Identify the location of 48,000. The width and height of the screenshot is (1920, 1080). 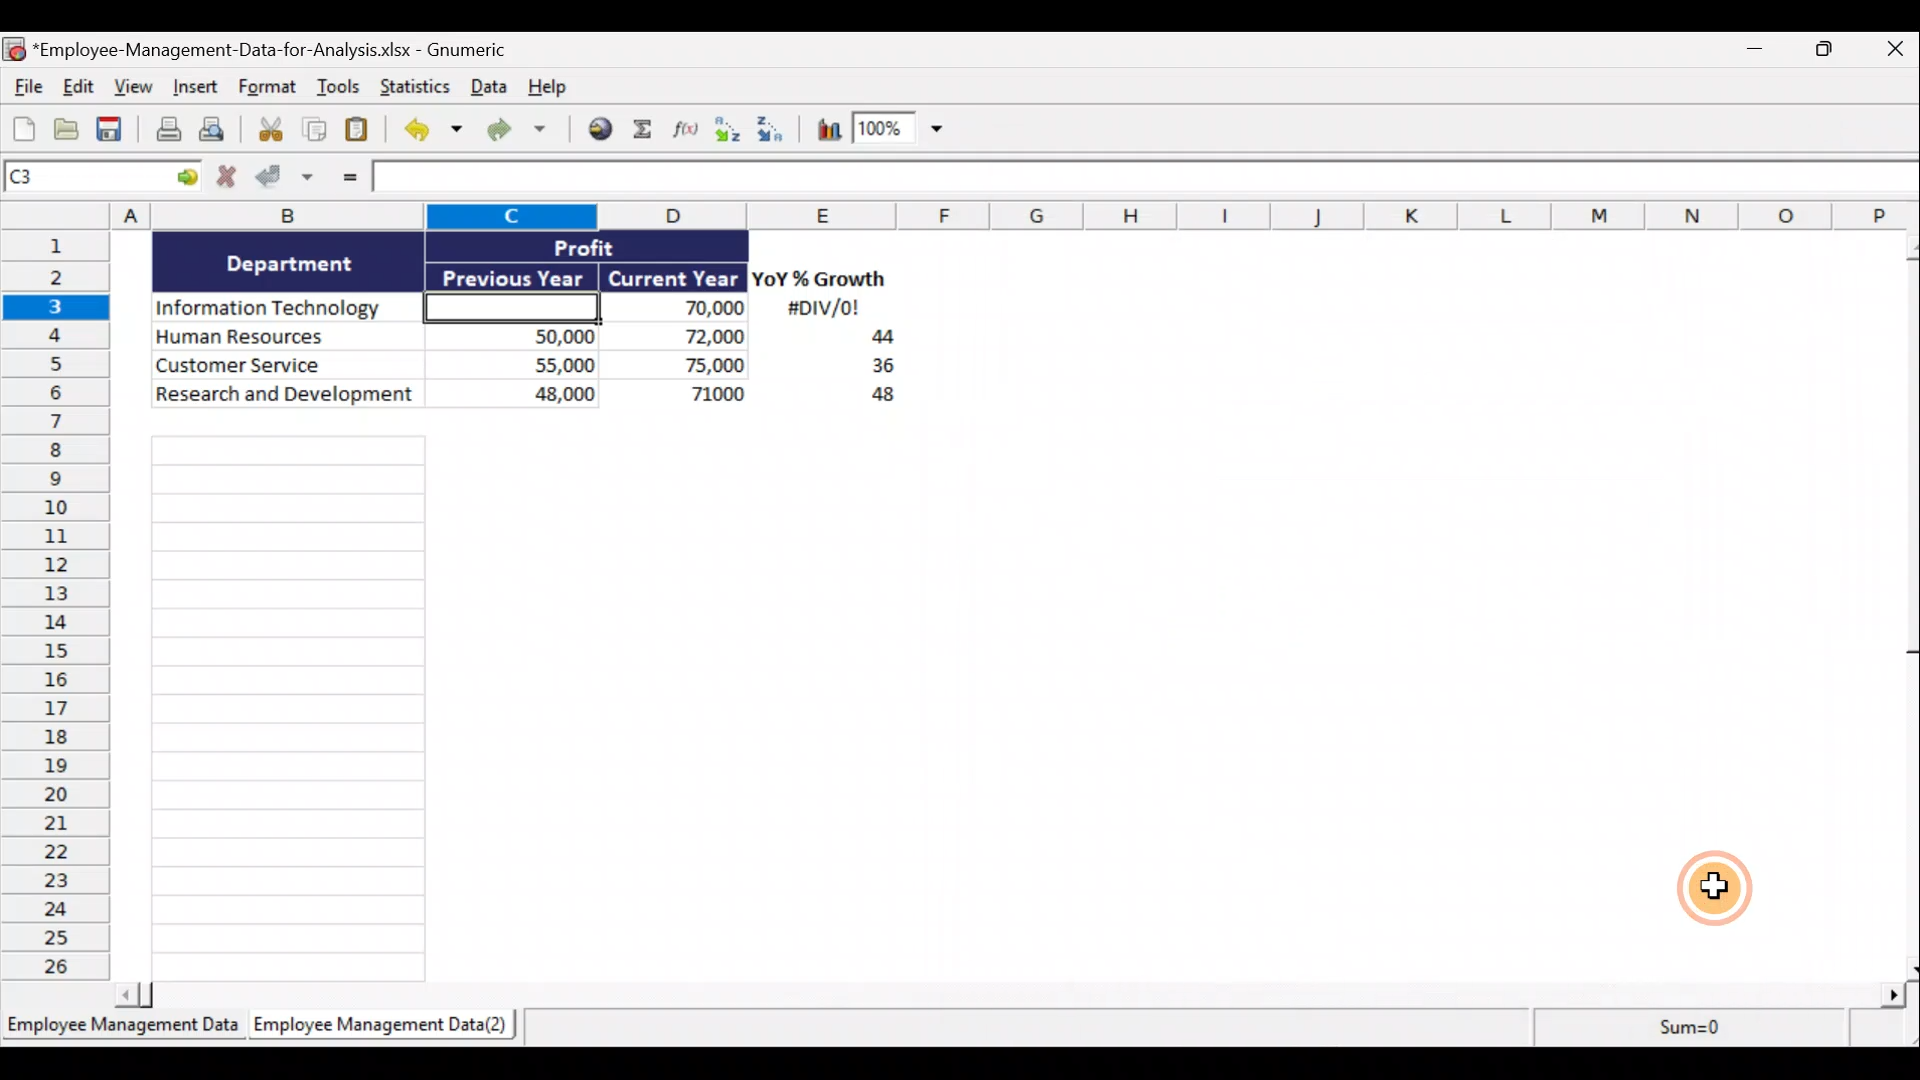
(523, 397).